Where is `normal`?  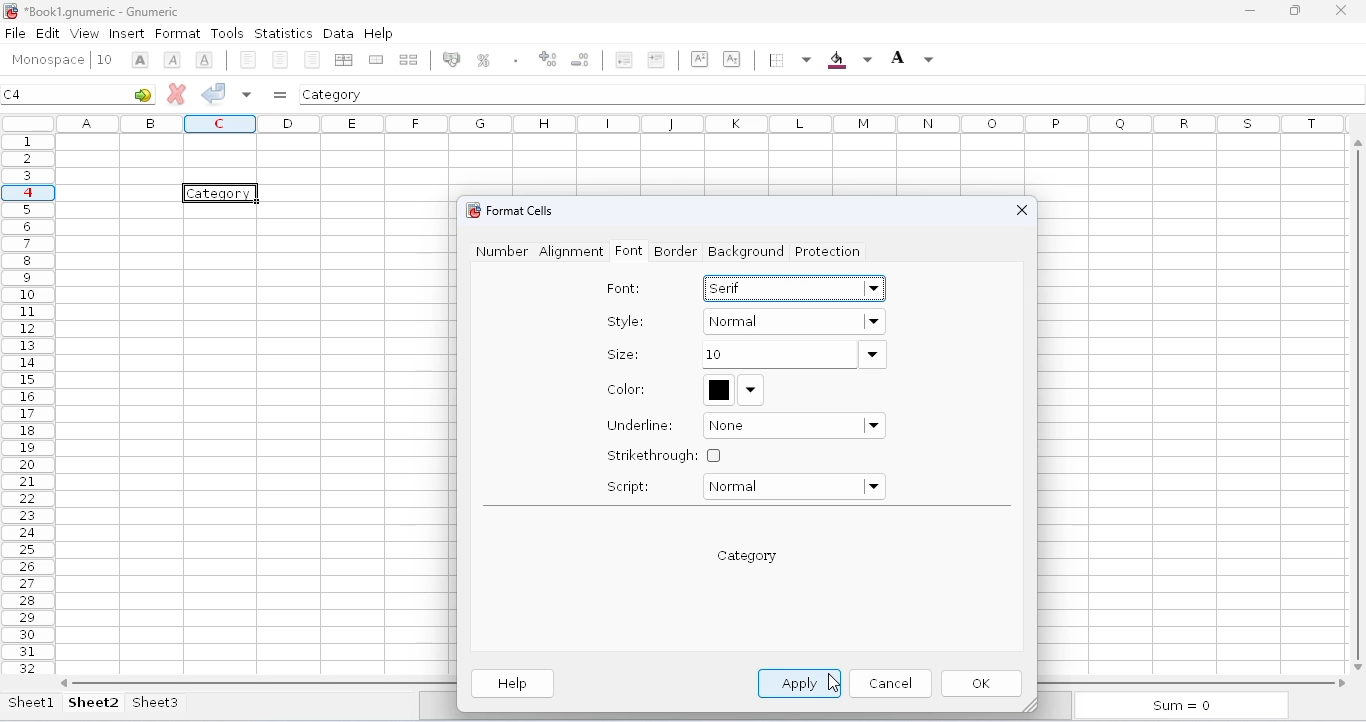
normal is located at coordinates (793, 487).